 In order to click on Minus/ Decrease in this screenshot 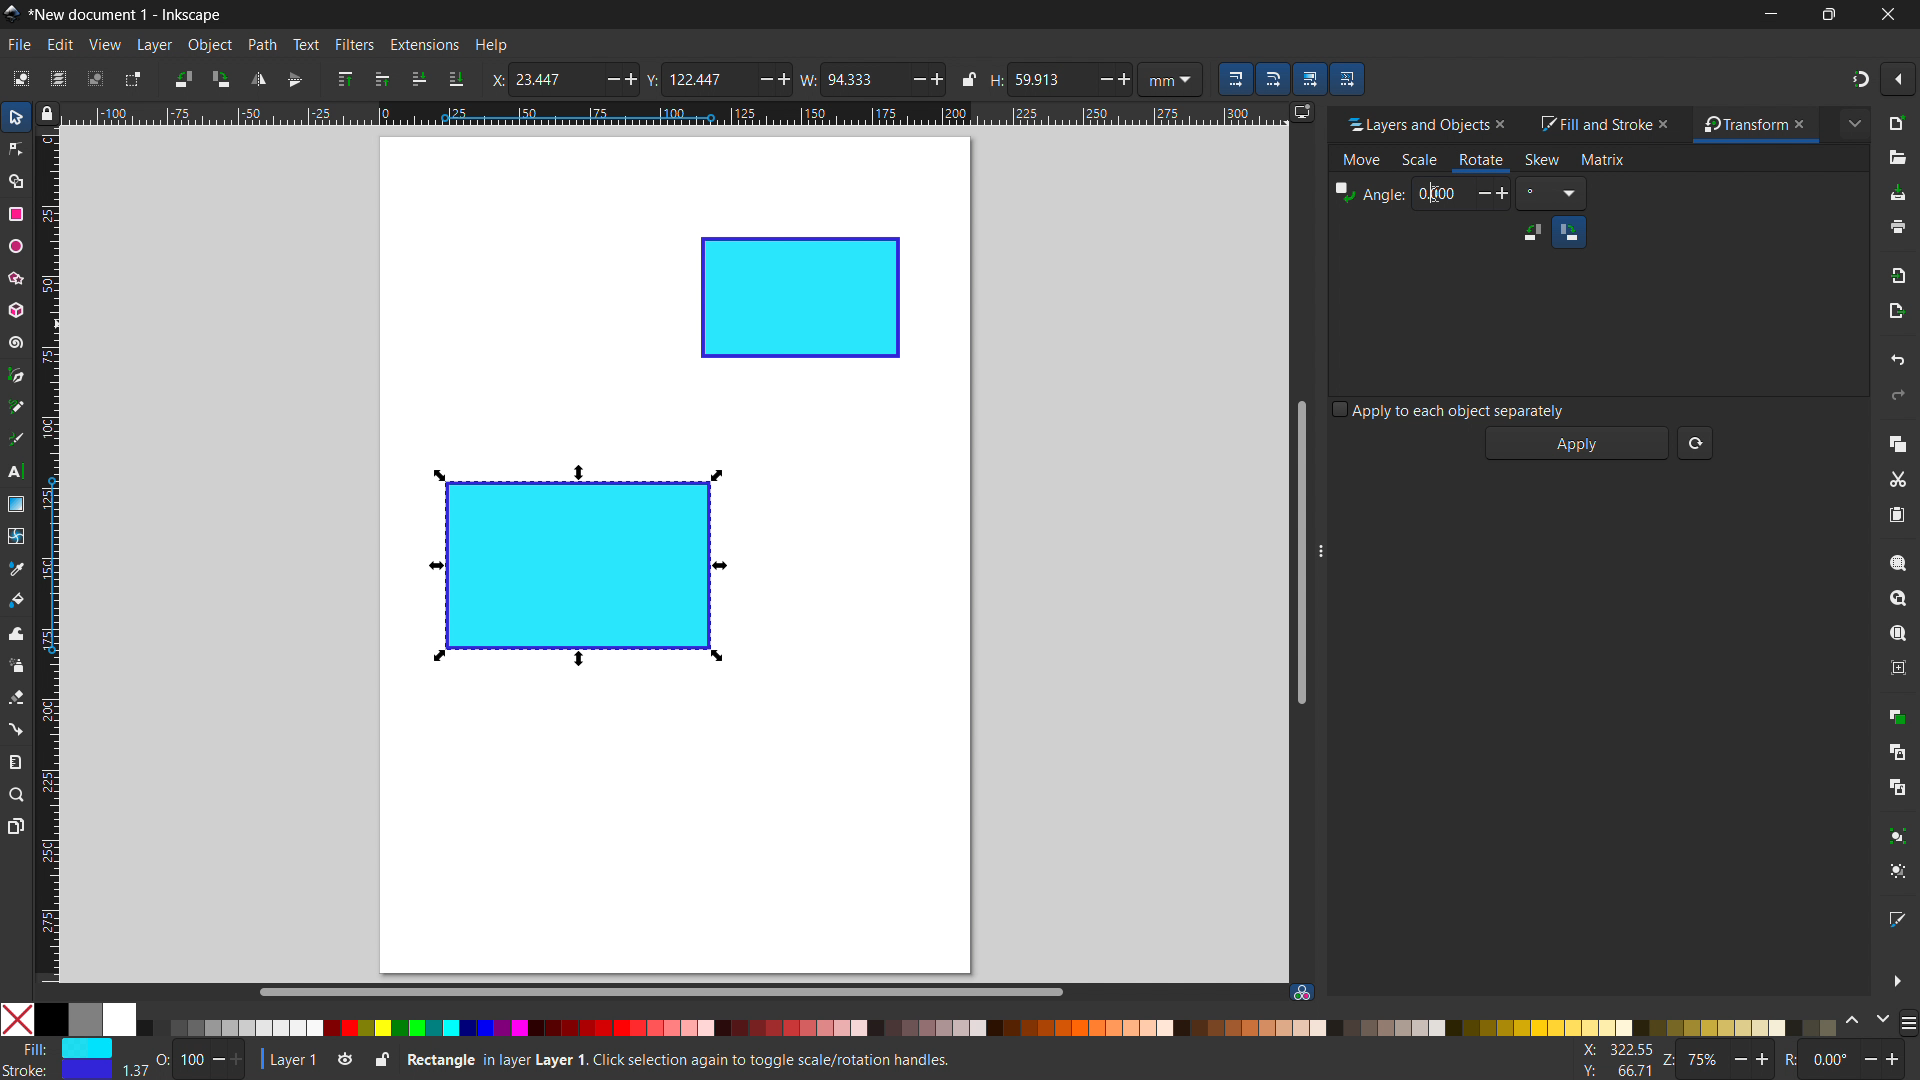, I will do `click(762, 78)`.